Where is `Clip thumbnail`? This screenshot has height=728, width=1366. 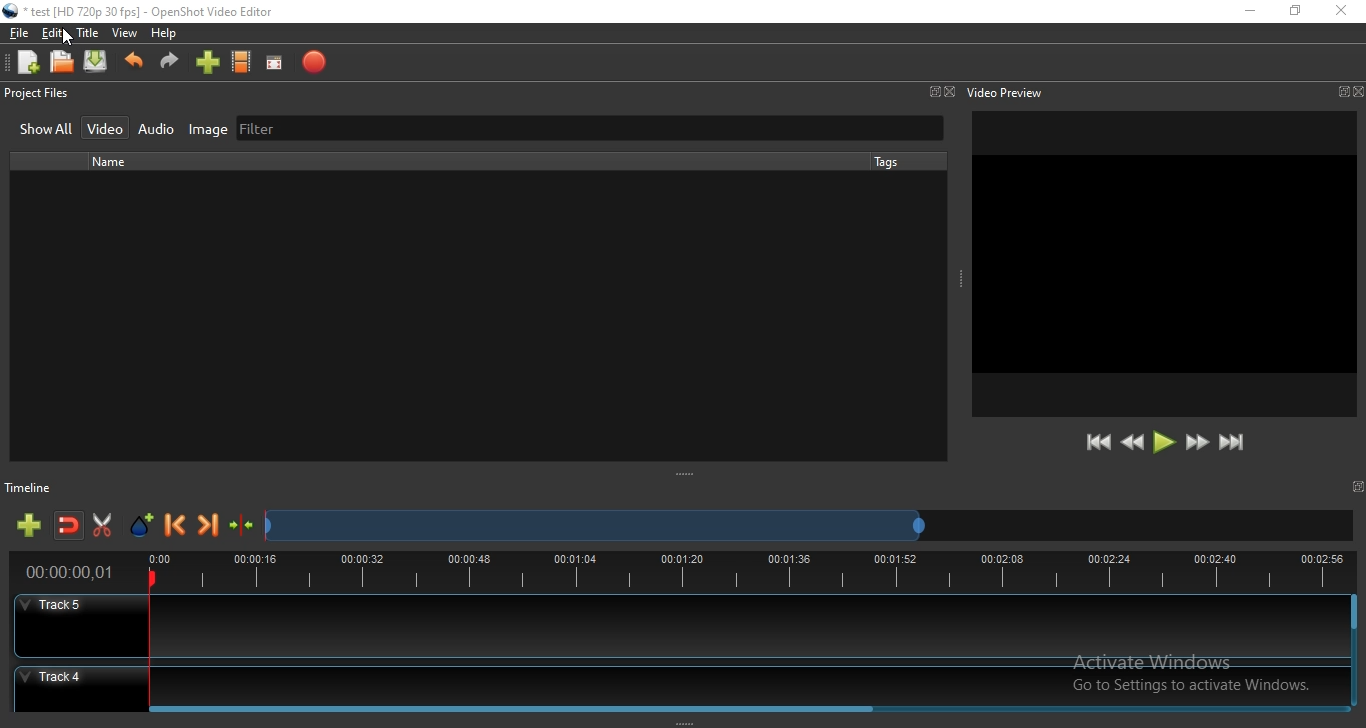 Clip thumbnail is located at coordinates (464, 316).